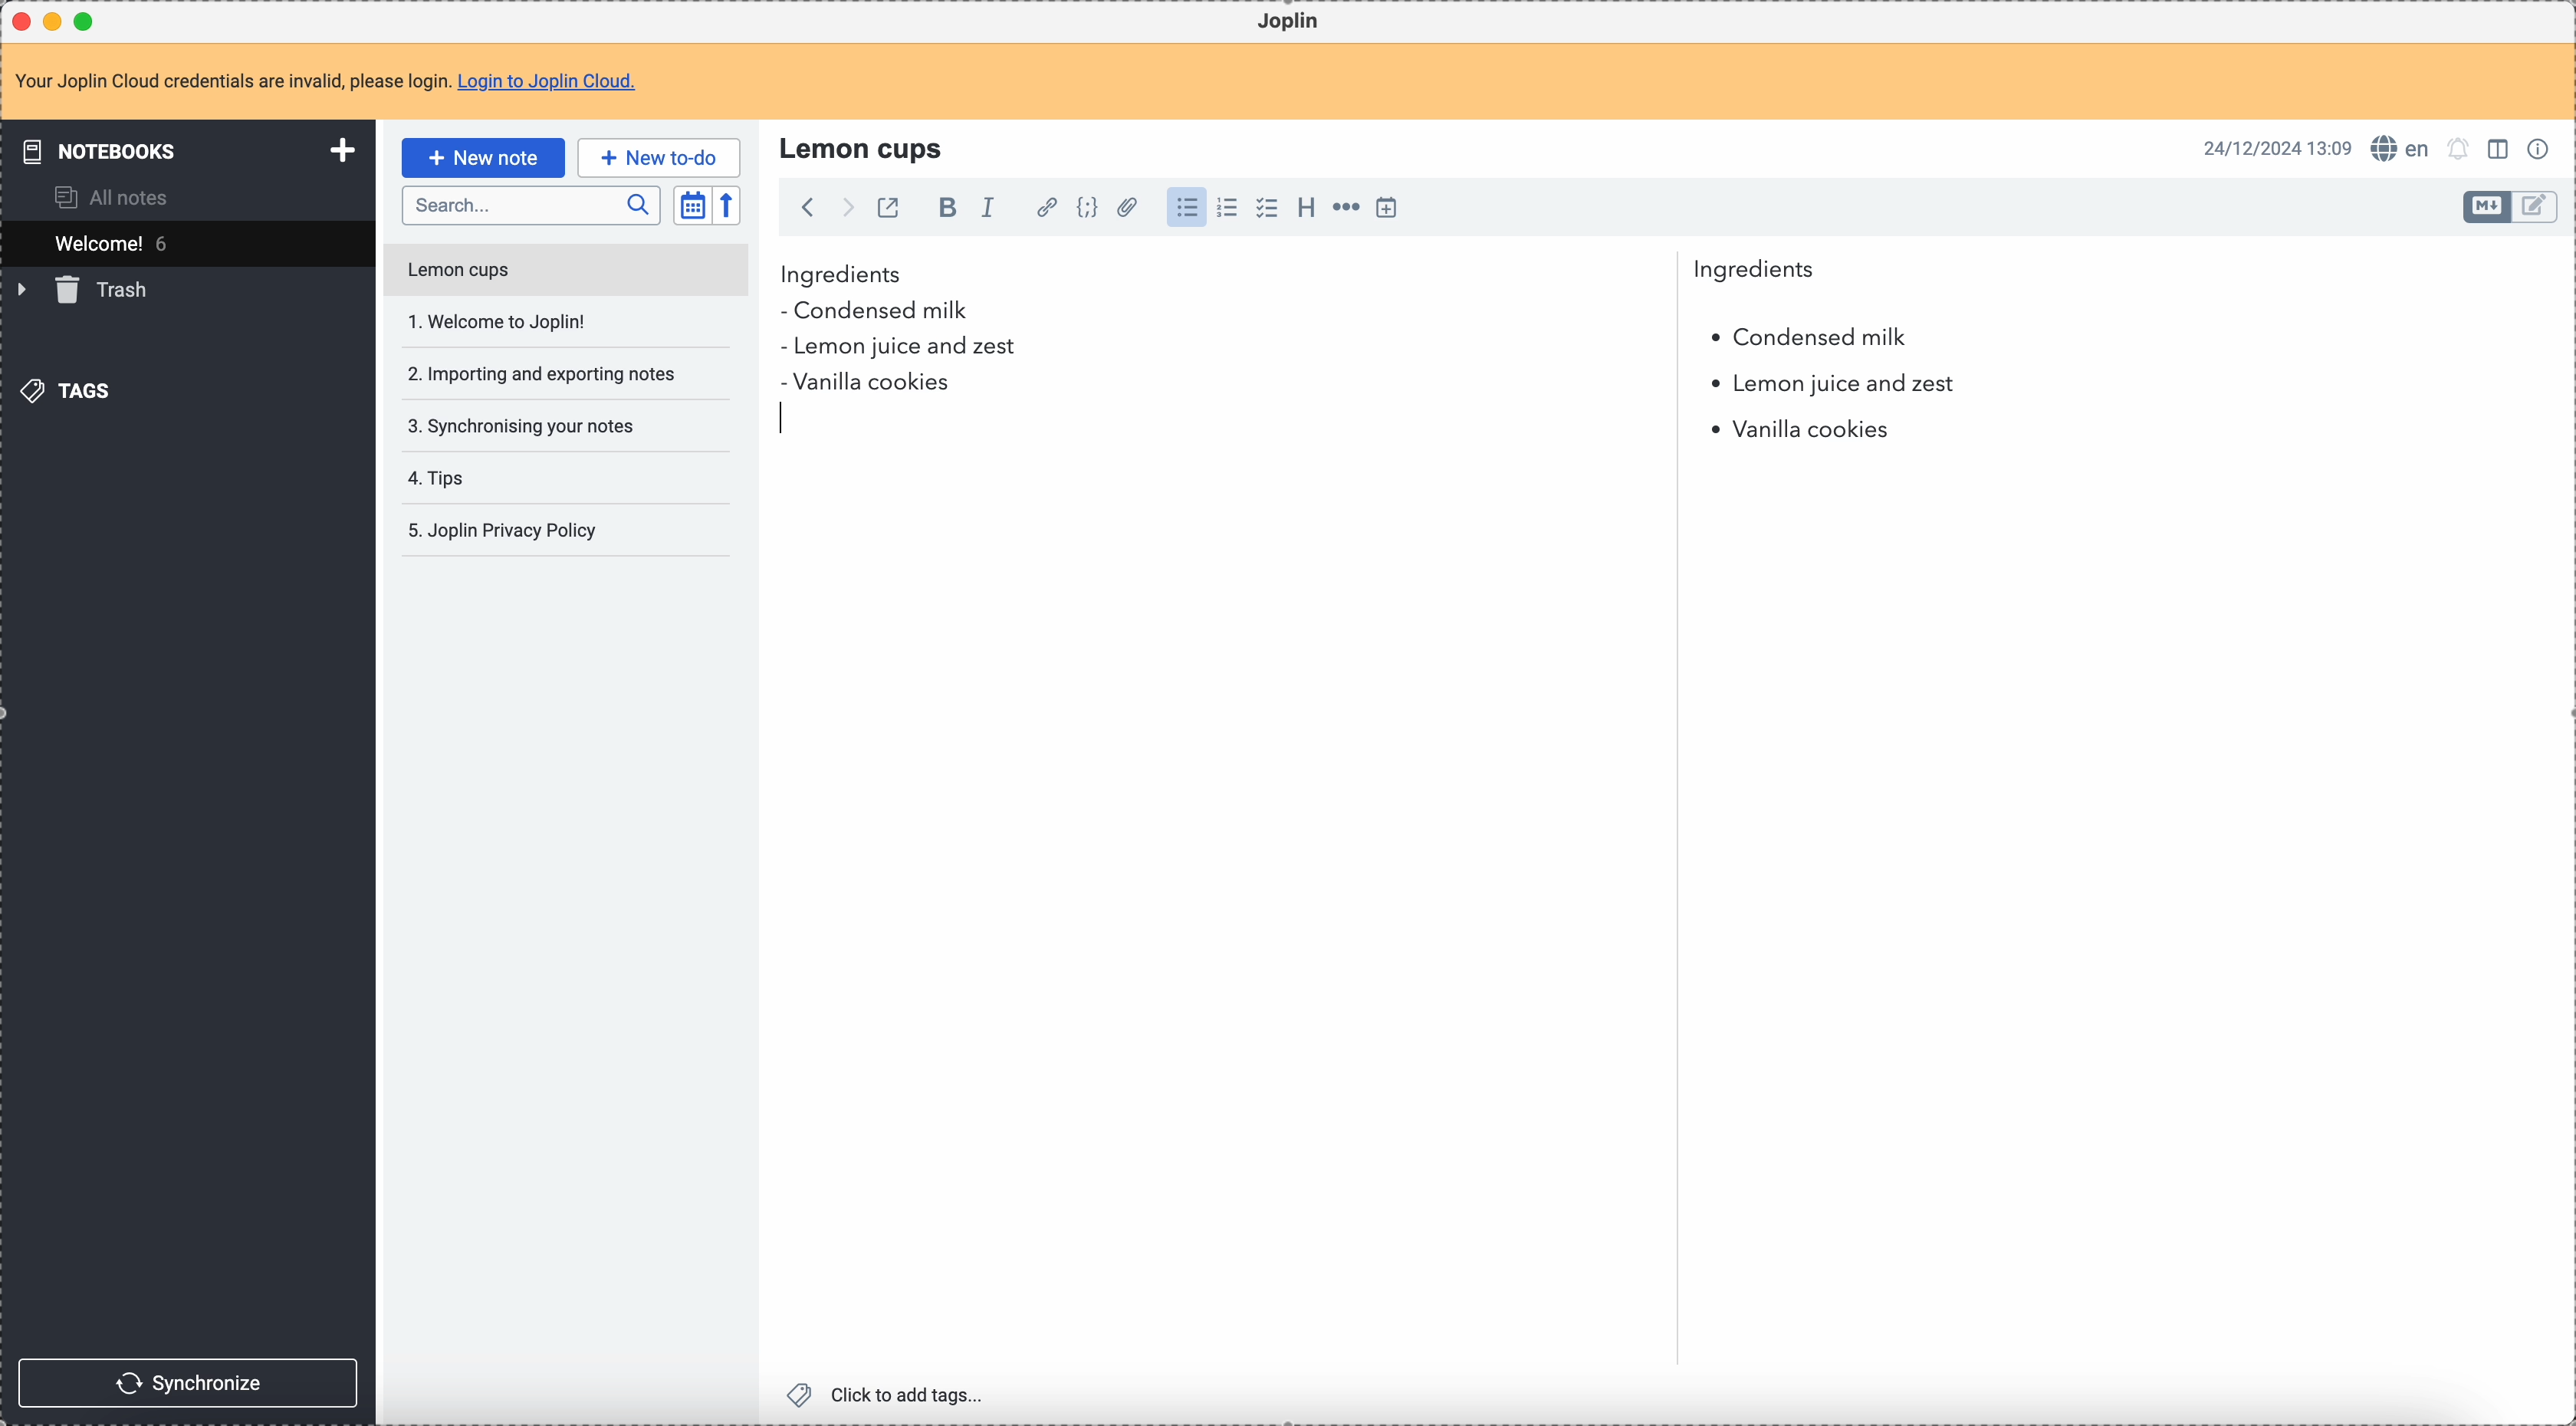  Describe the element at coordinates (482, 155) in the screenshot. I see `click on new note` at that location.